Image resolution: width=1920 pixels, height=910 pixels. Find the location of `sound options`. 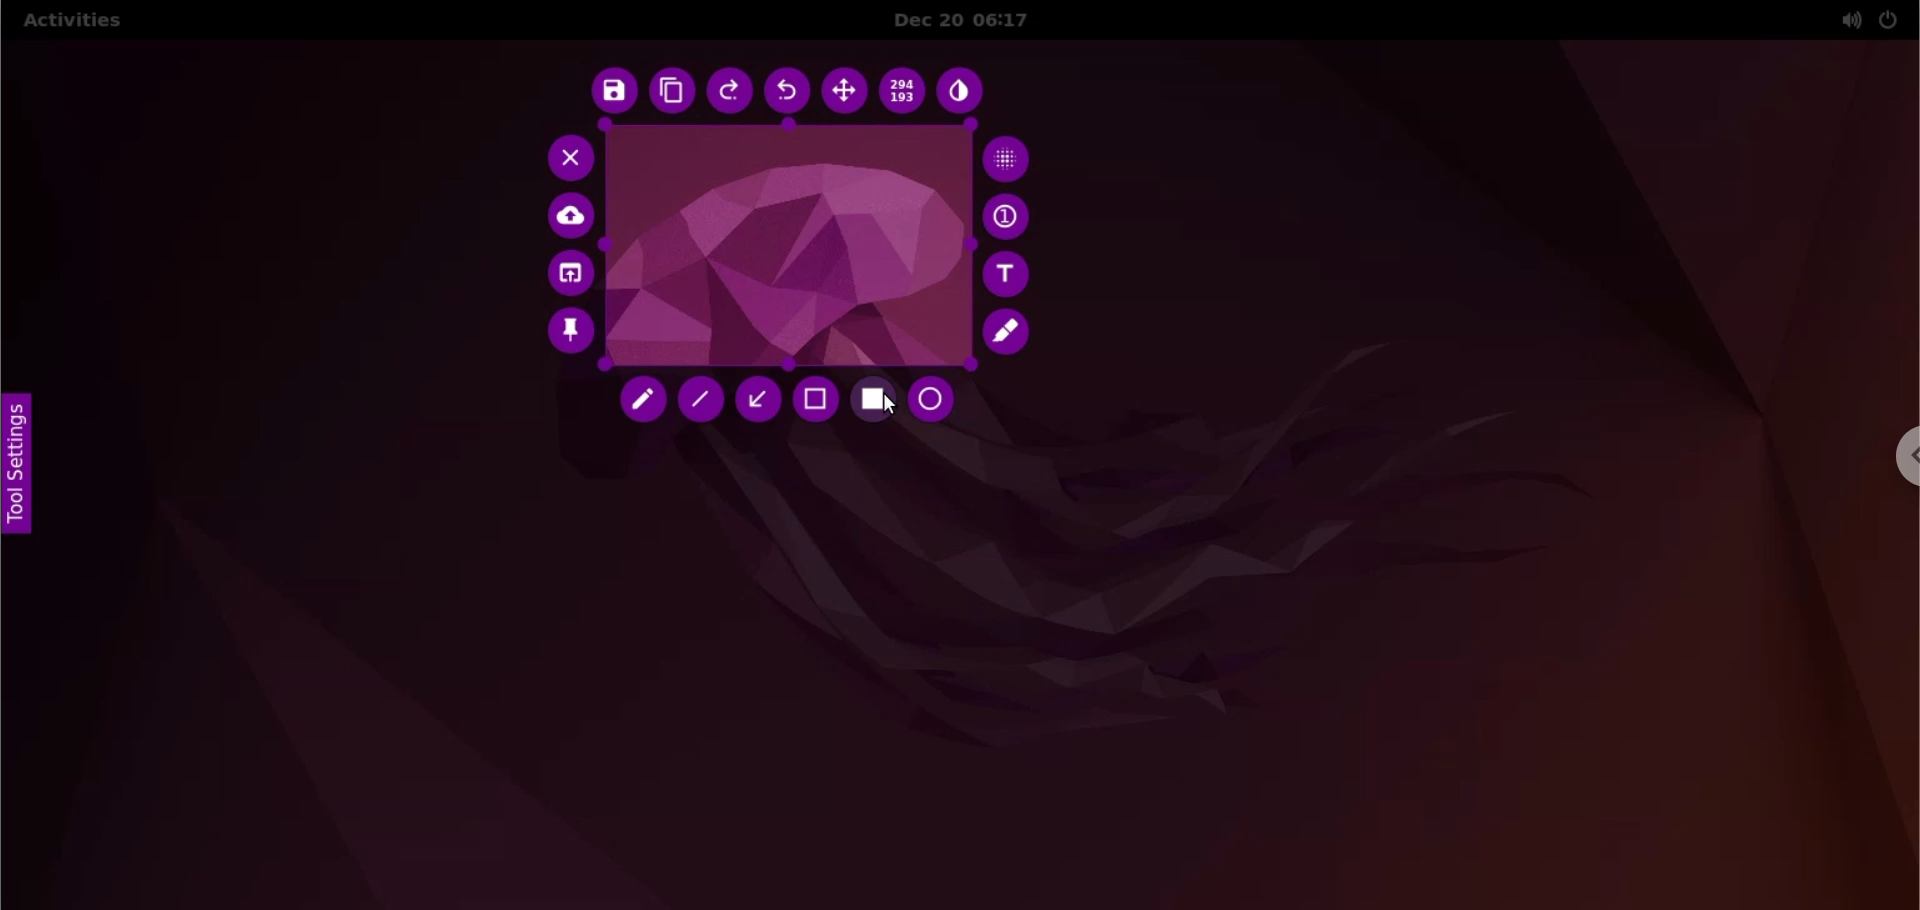

sound options is located at coordinates (1846, 20).